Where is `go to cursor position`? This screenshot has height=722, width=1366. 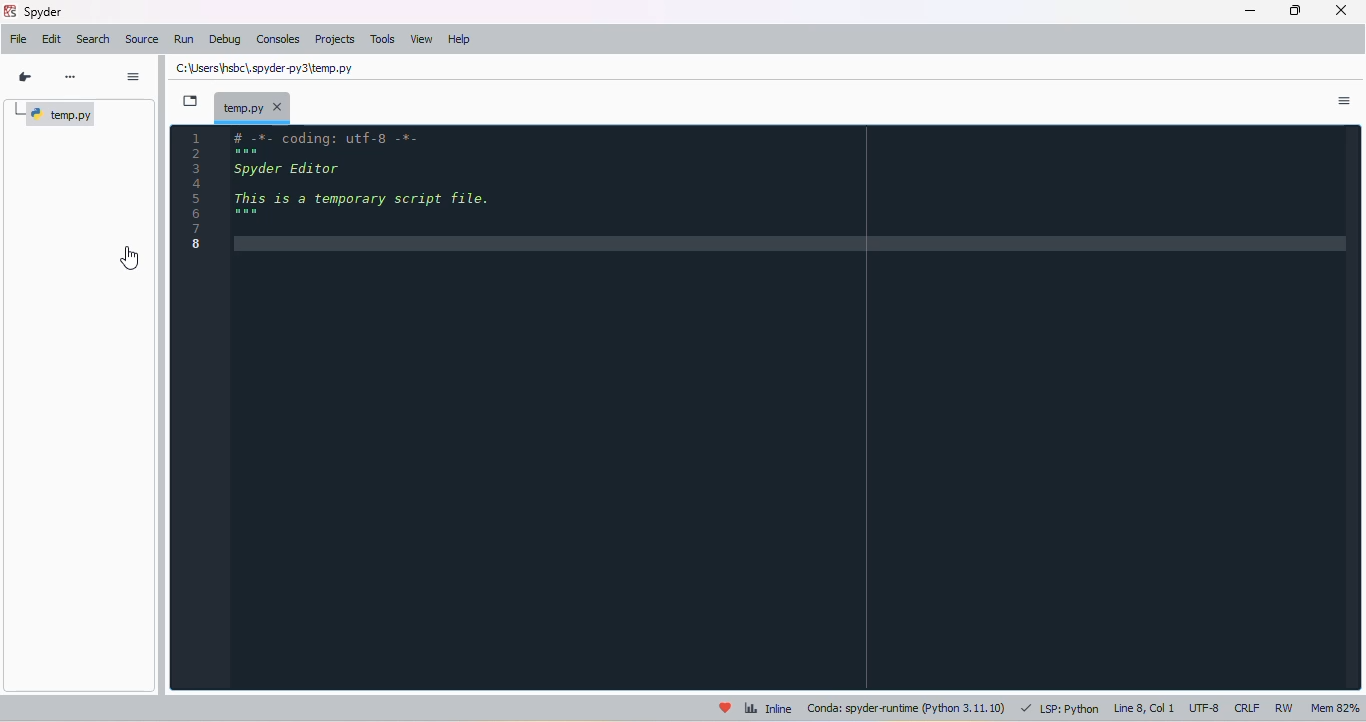 go to cursor position is located at coordinates (25, 77).